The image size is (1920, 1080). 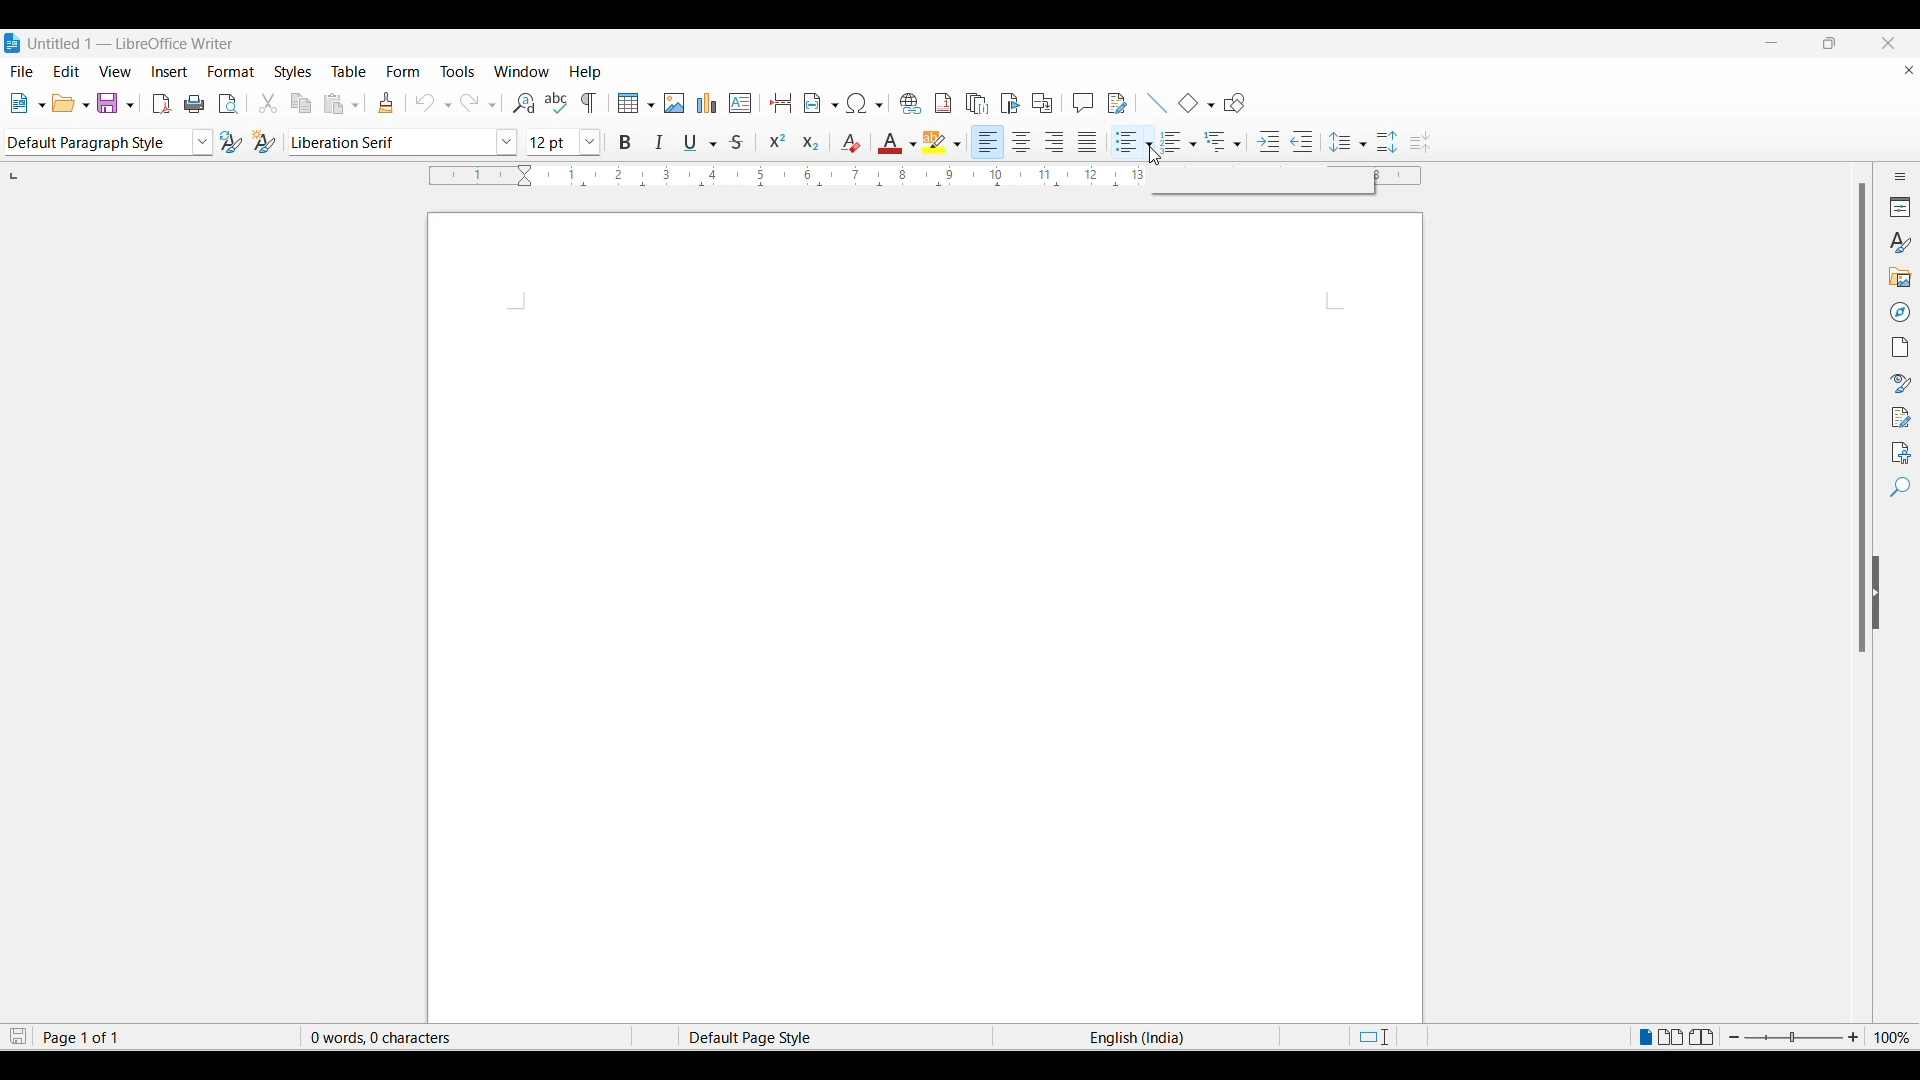 What do you see at coordinates (27, 103) in the screenshot?
I see `new document` at bounding box center [27, 103].